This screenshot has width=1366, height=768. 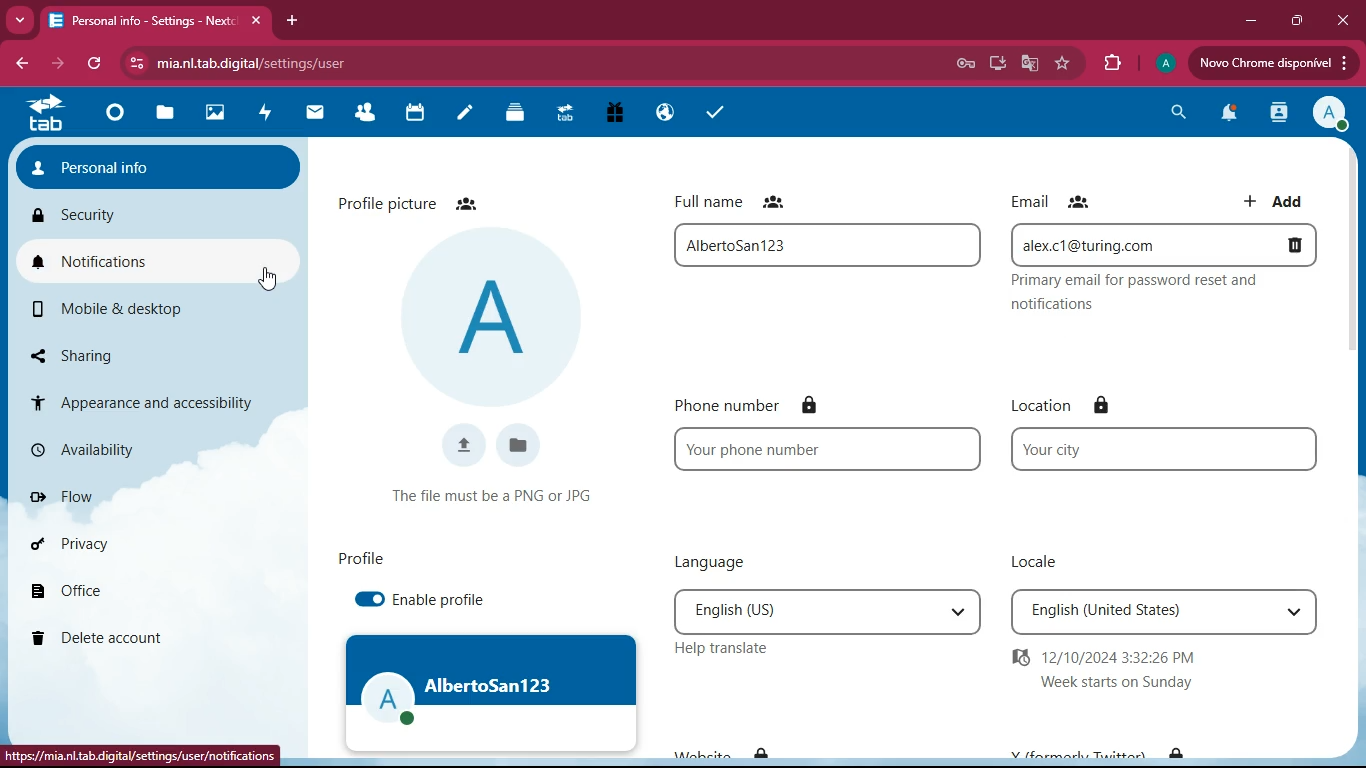 I want to click on layers, so click(x=510, y=115).